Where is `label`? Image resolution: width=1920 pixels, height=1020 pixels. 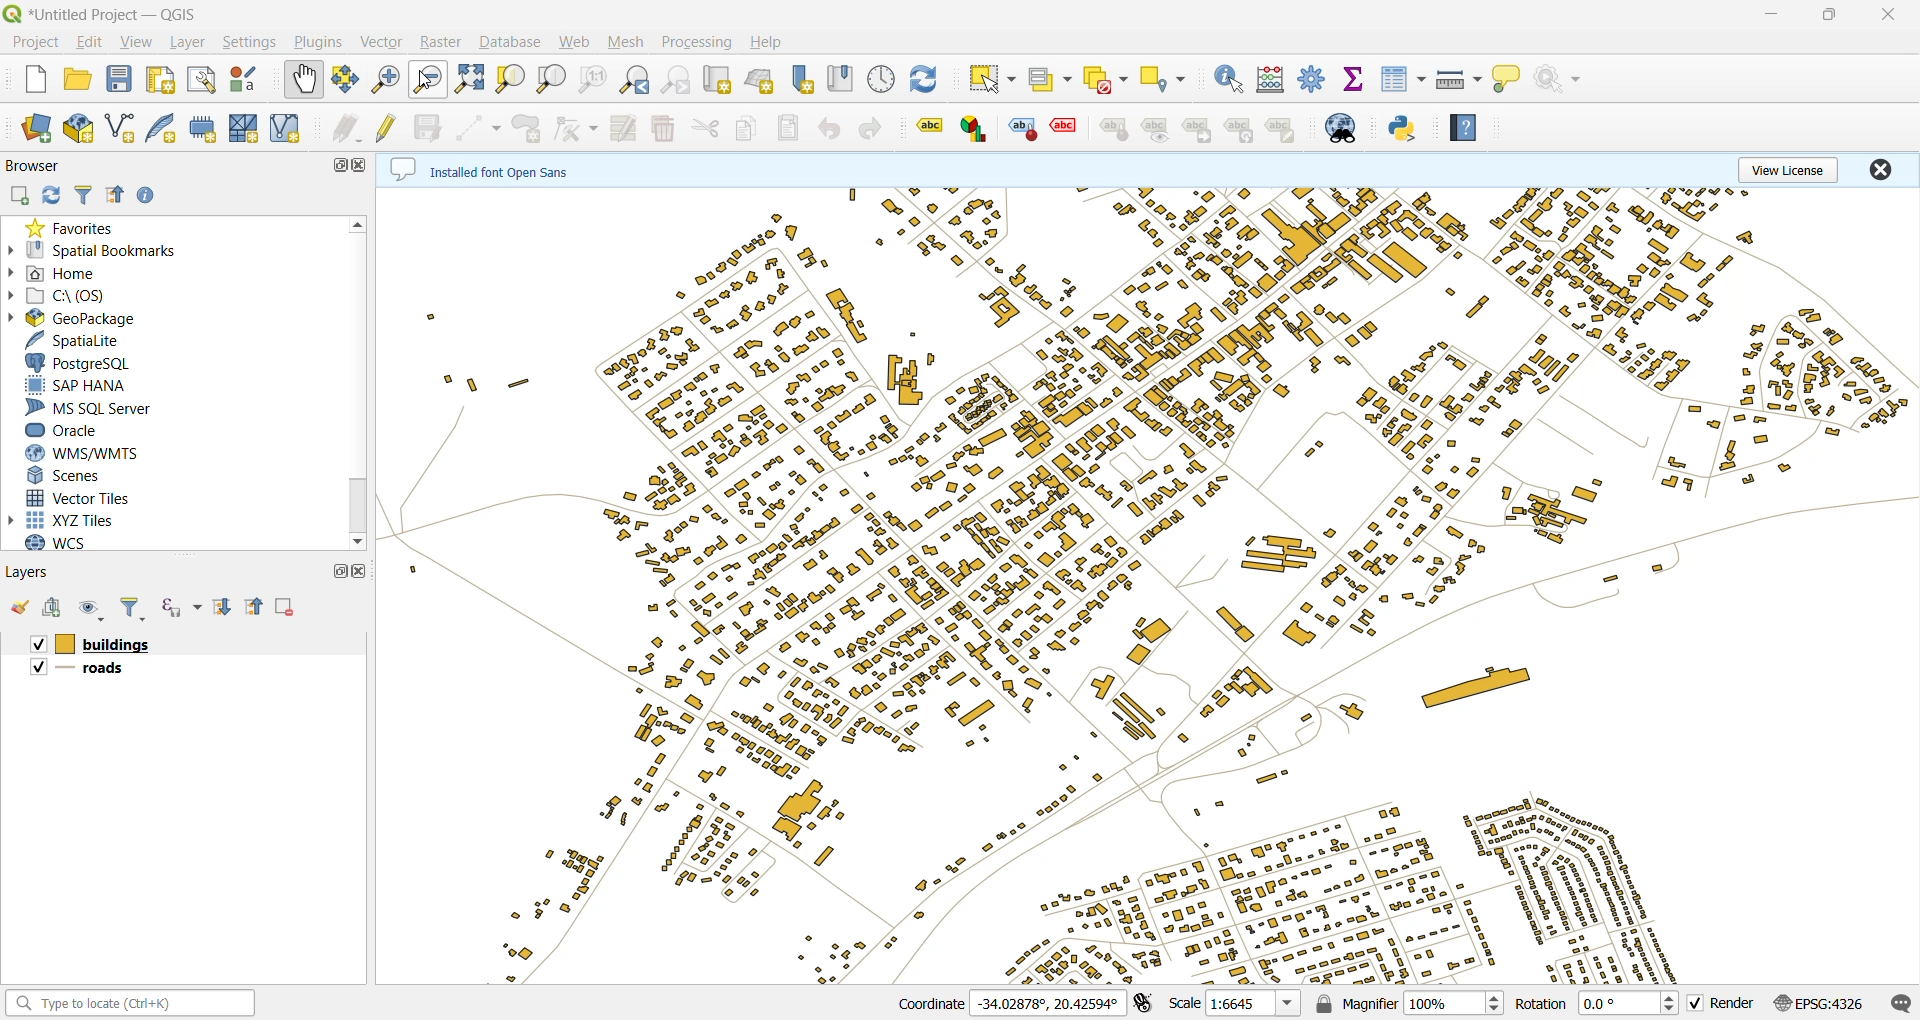 label is located at coordinates (1240, 131).